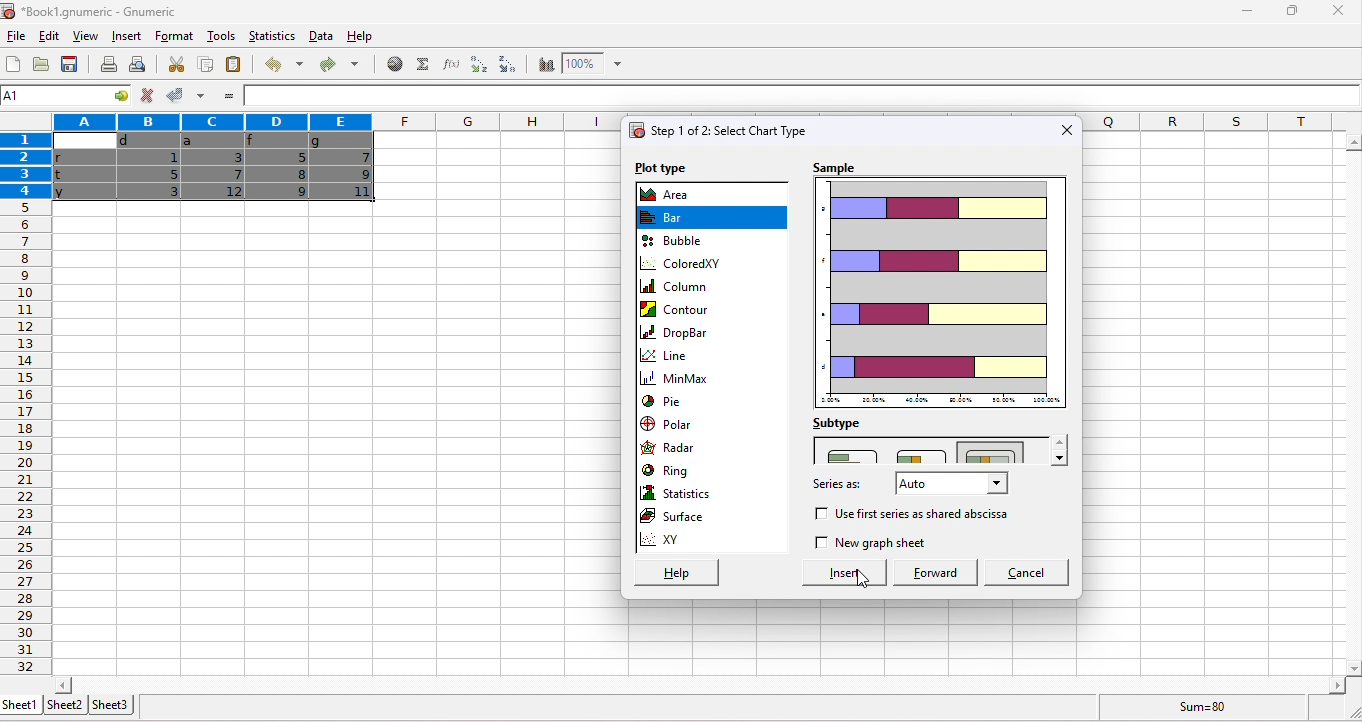 The width and height of the screenshot is (1362, 722). I want to click on select series, so click(946, 487).